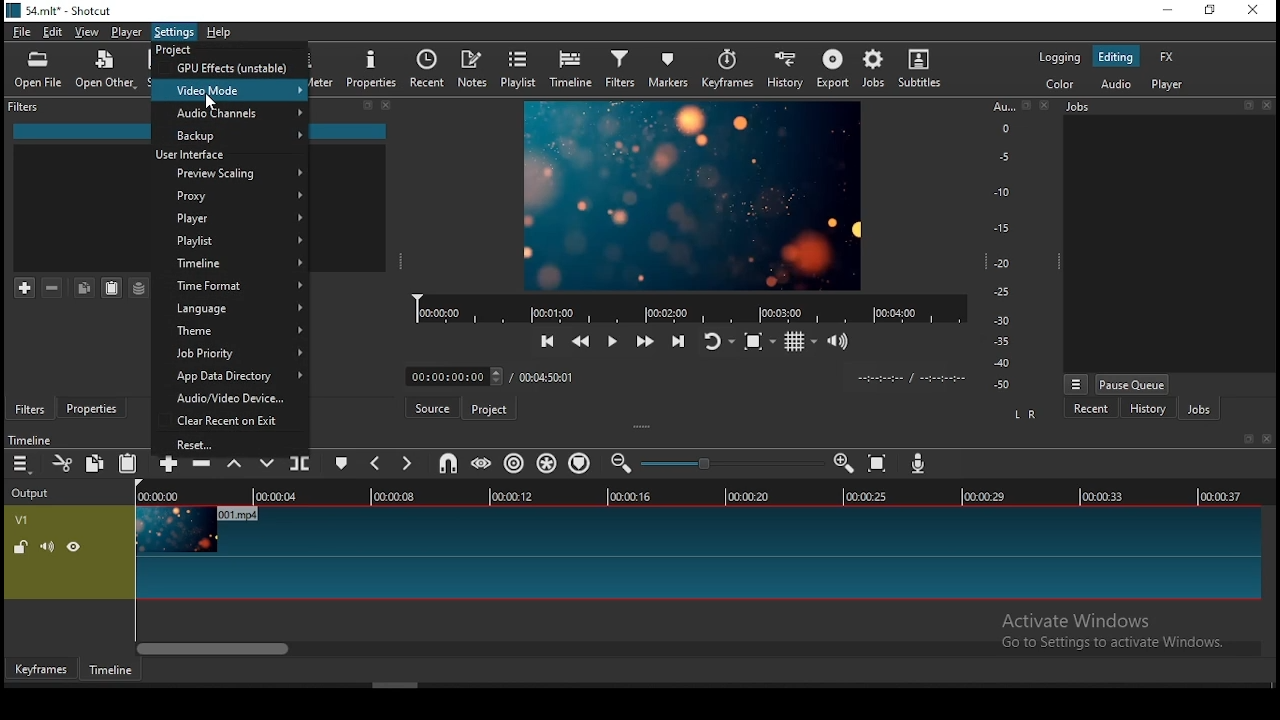 This screenshot has height=720, width=1280. Describe the element at coordinates (472, 69) in the screenshot. I see `notes` at that location.